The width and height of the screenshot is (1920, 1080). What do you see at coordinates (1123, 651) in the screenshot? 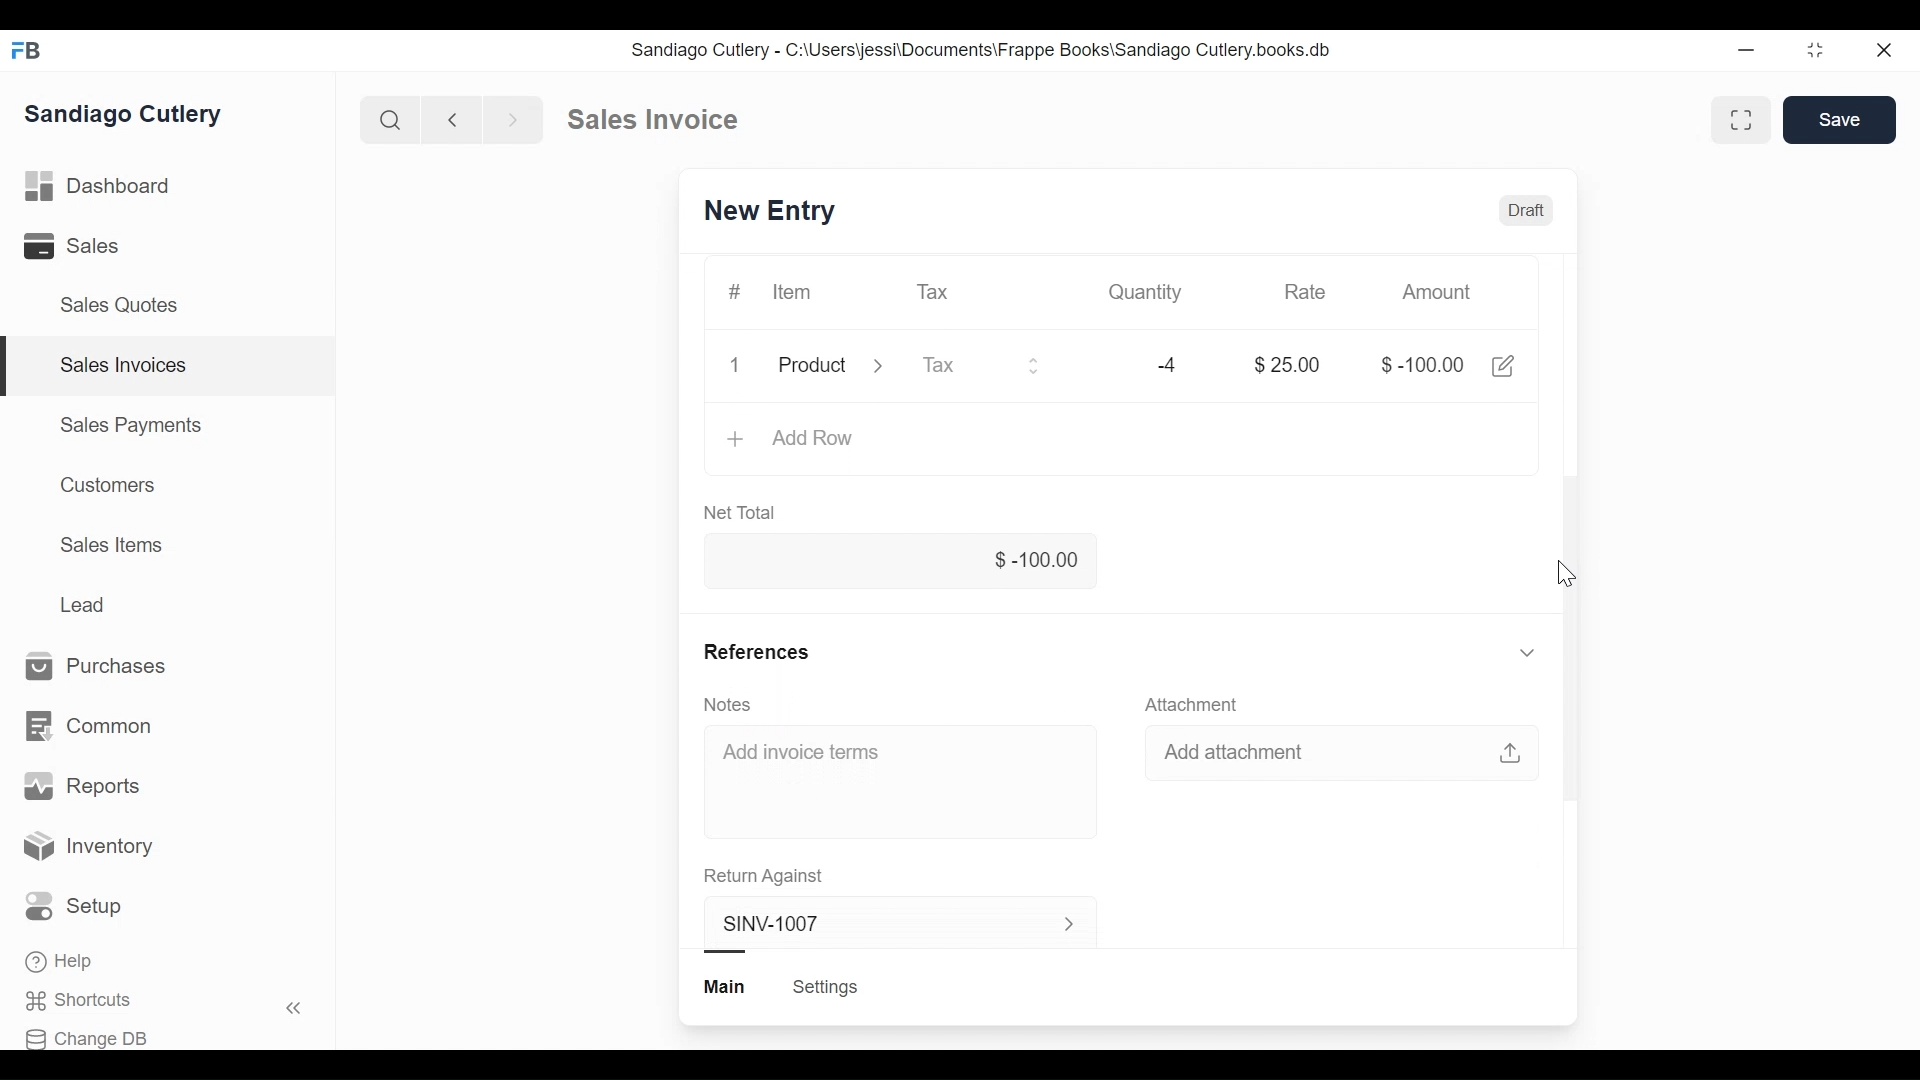
I see `References` at bounding box center [1123, 651].